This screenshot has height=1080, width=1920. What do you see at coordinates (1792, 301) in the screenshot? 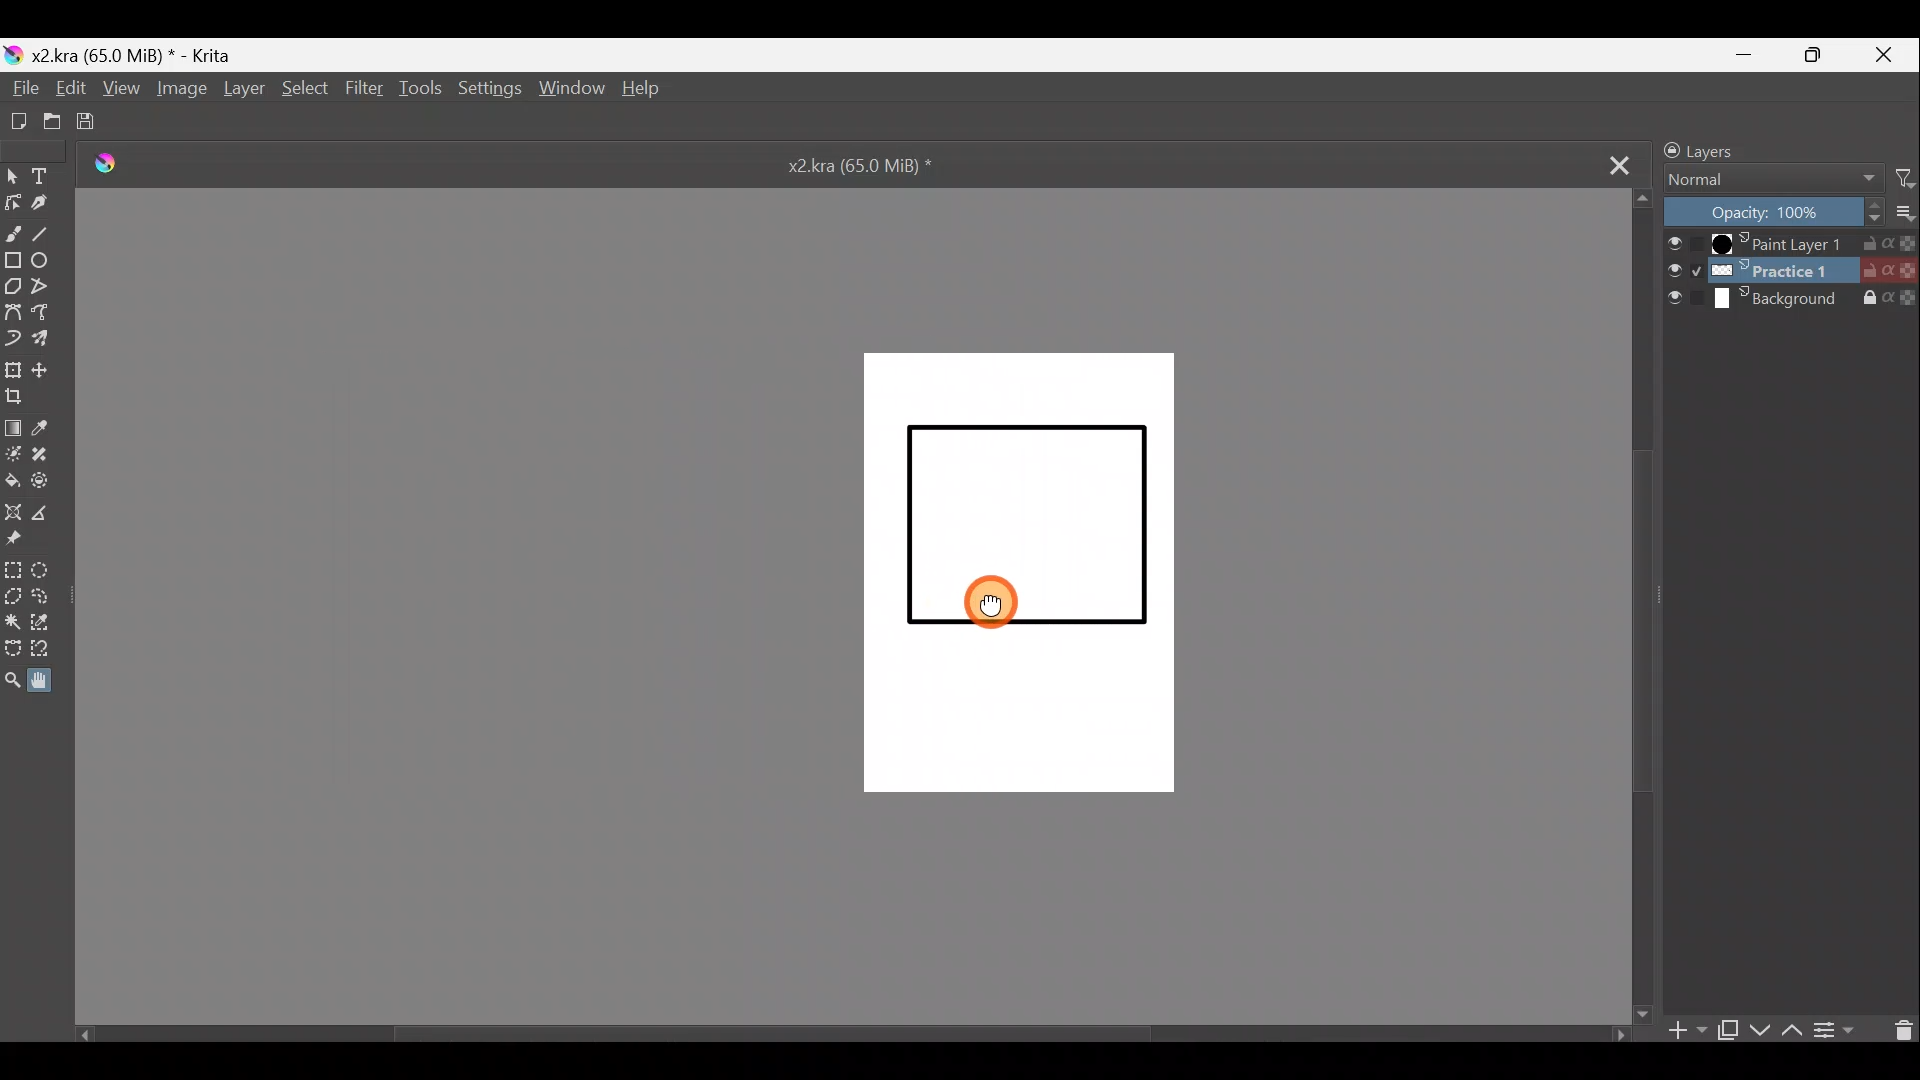
I see `Background` at bounding box center [1792, 301].